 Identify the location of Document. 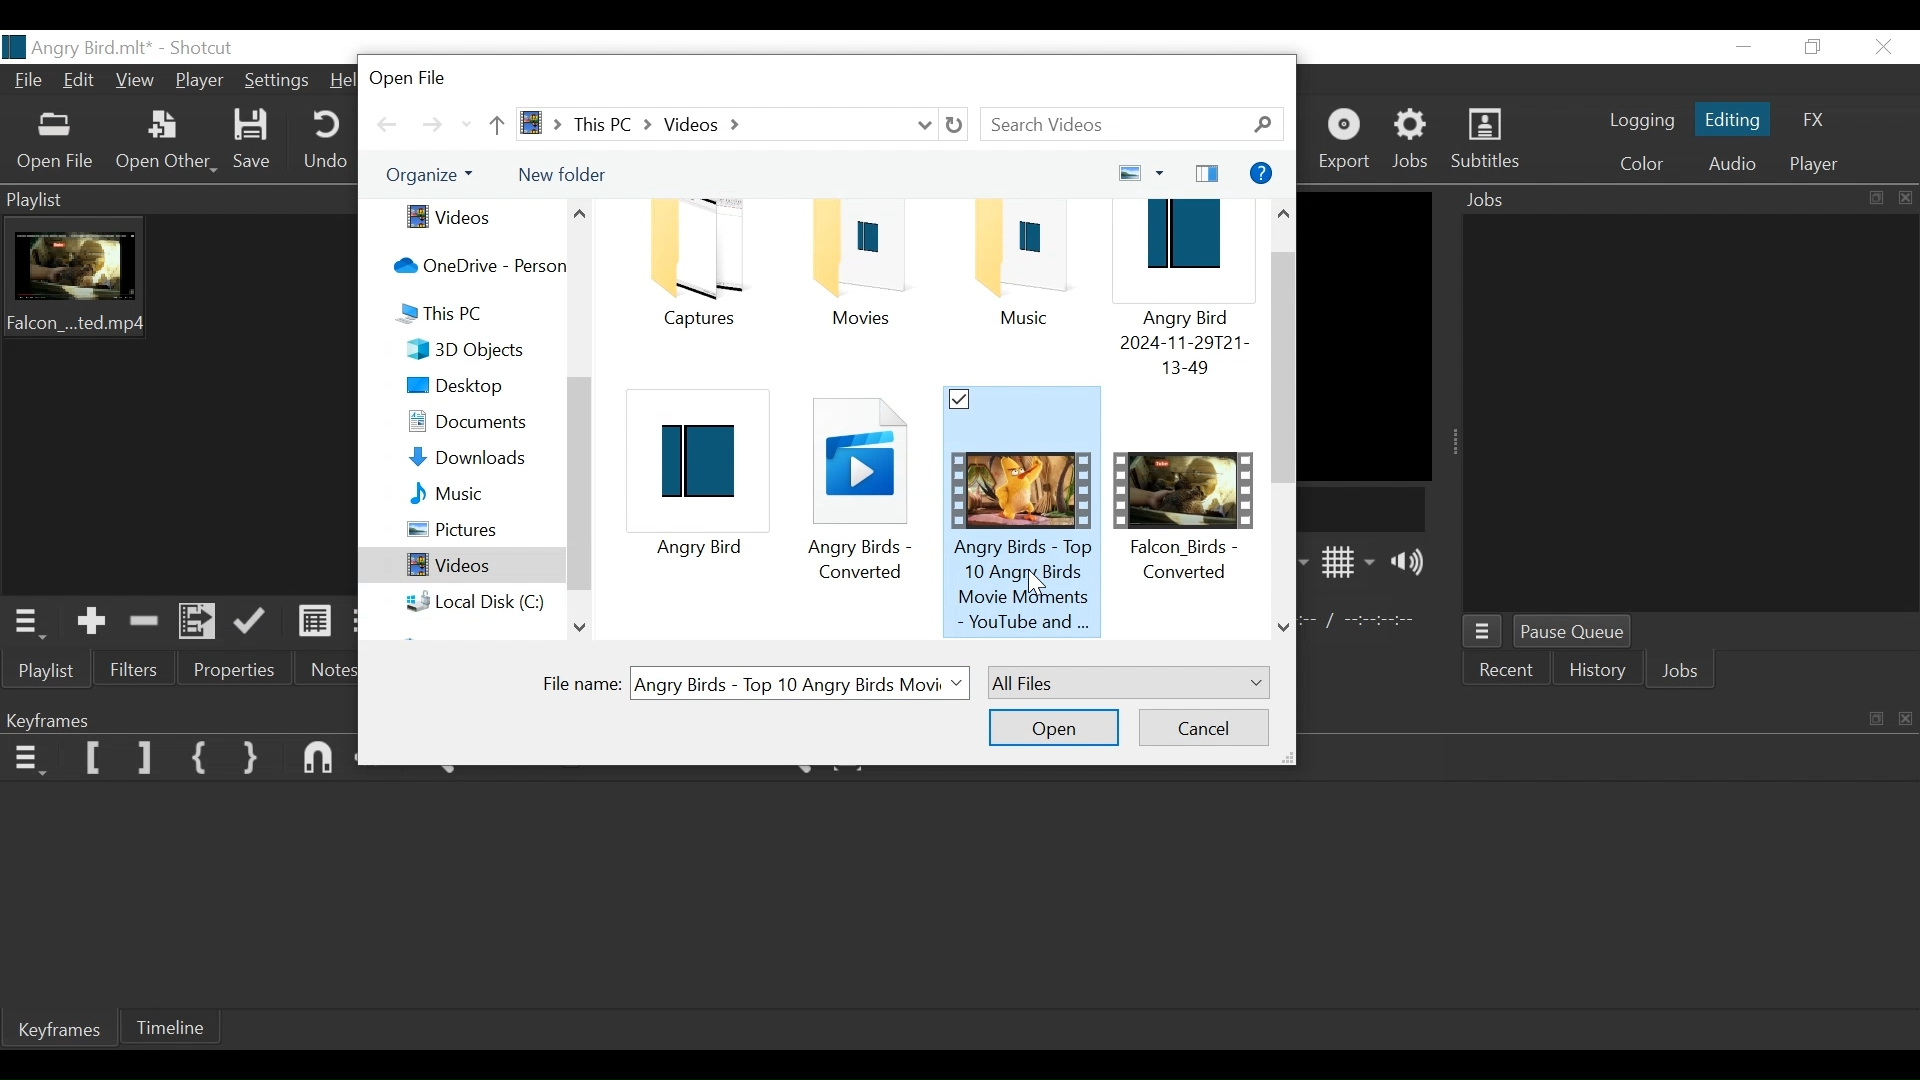
(477, 424).